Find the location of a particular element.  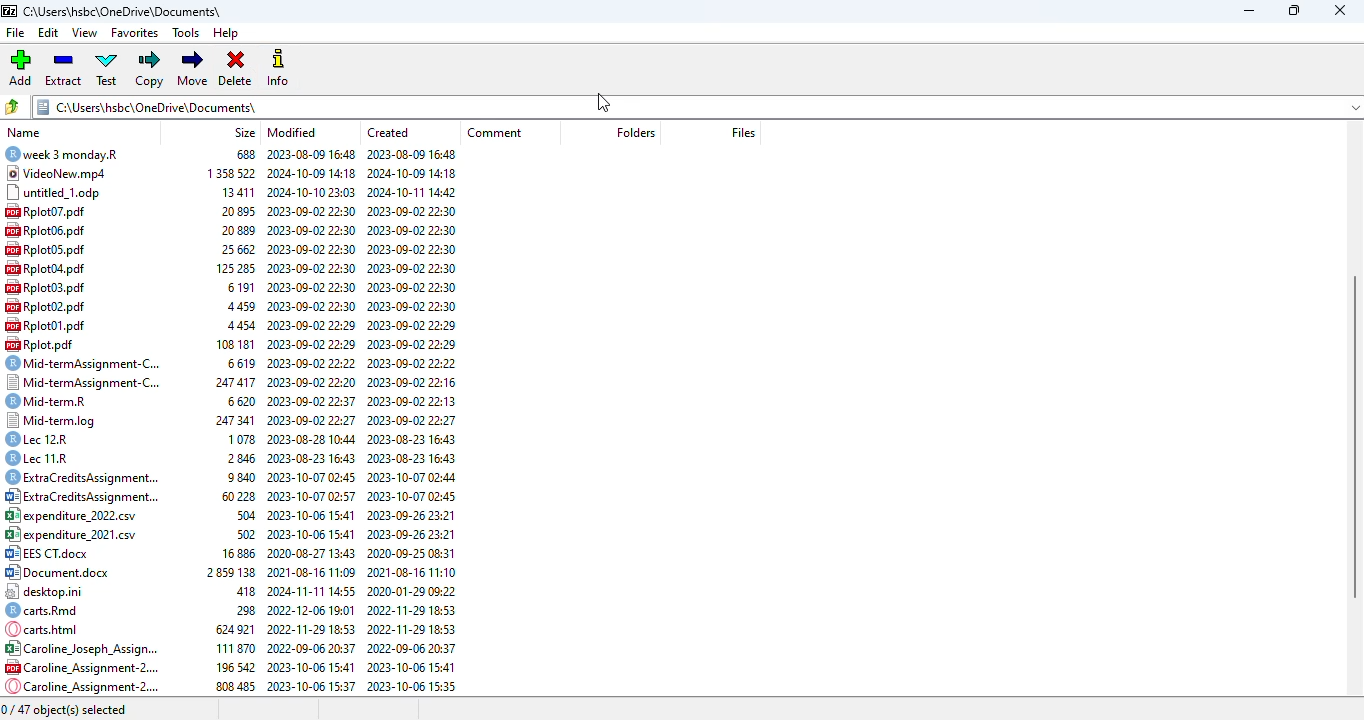

2023-09-02 22:30 is located at coordinates (307, 211).